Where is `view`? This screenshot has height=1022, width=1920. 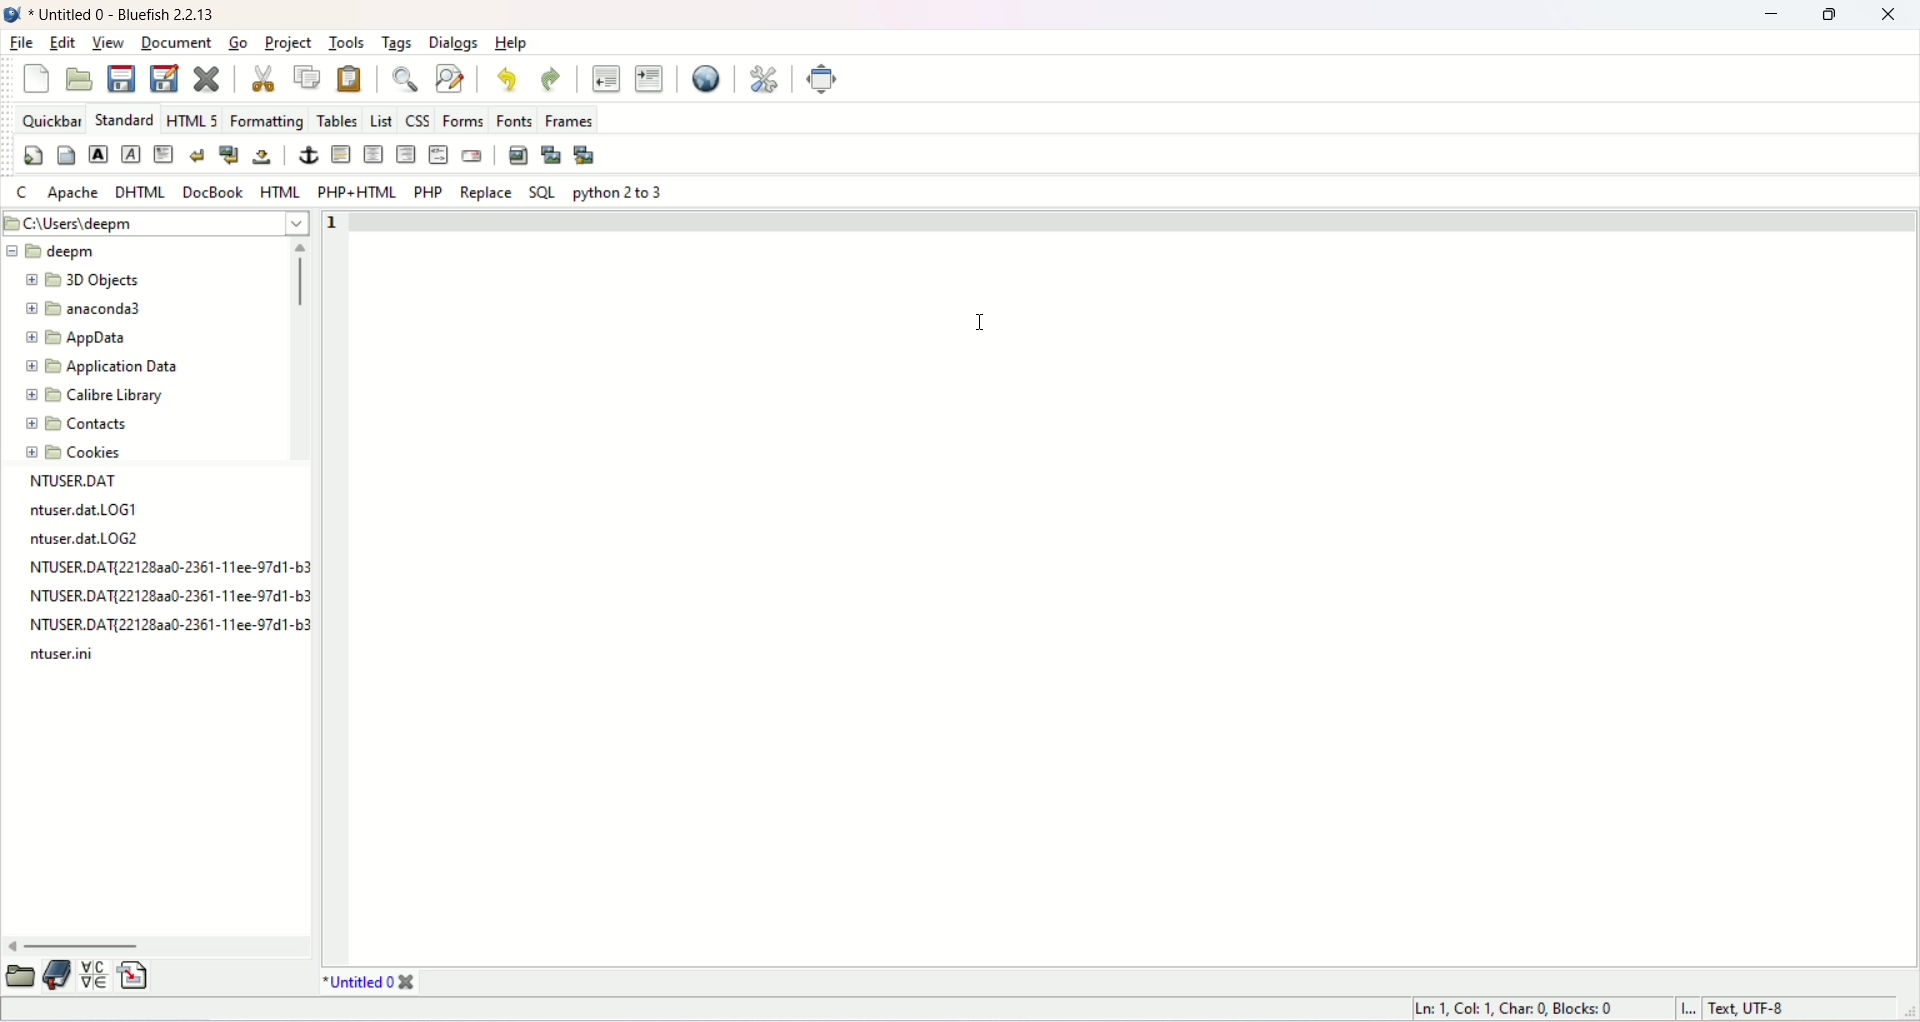
view is located at coordinates (109, 43).